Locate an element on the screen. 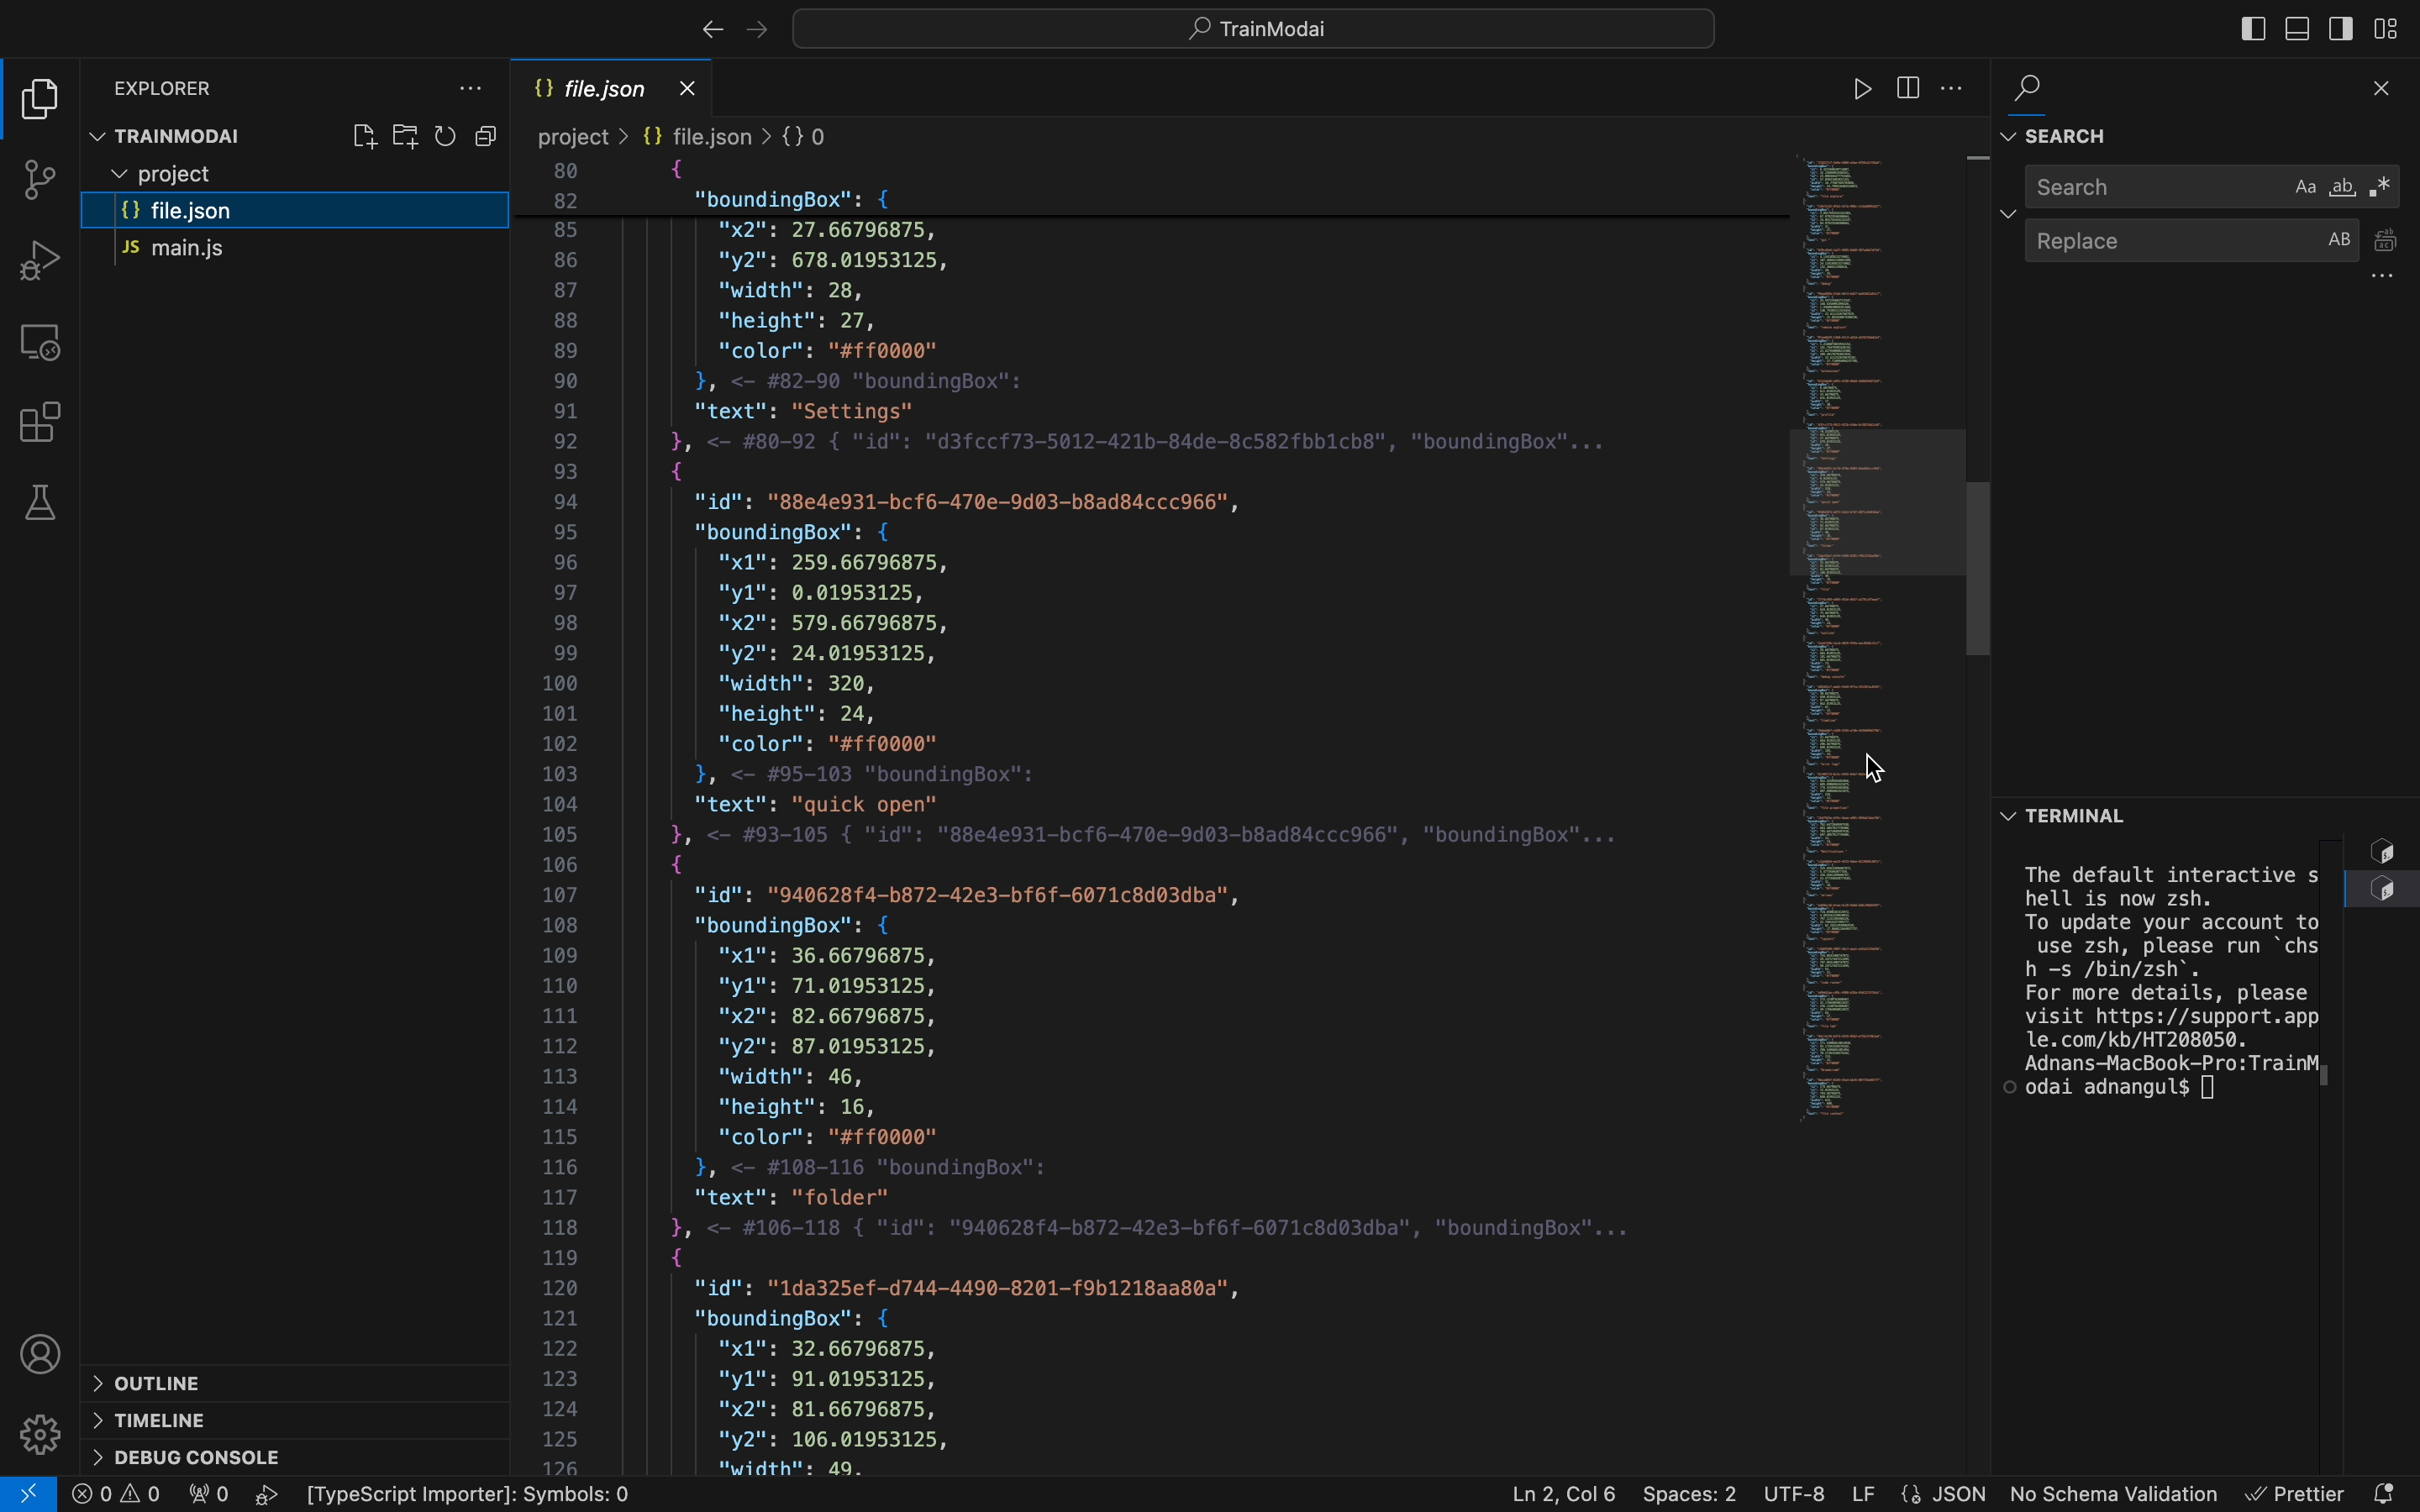 The width and height of the screenshot is (2420, 1512). cursor is located at coordinates (1902, 764).